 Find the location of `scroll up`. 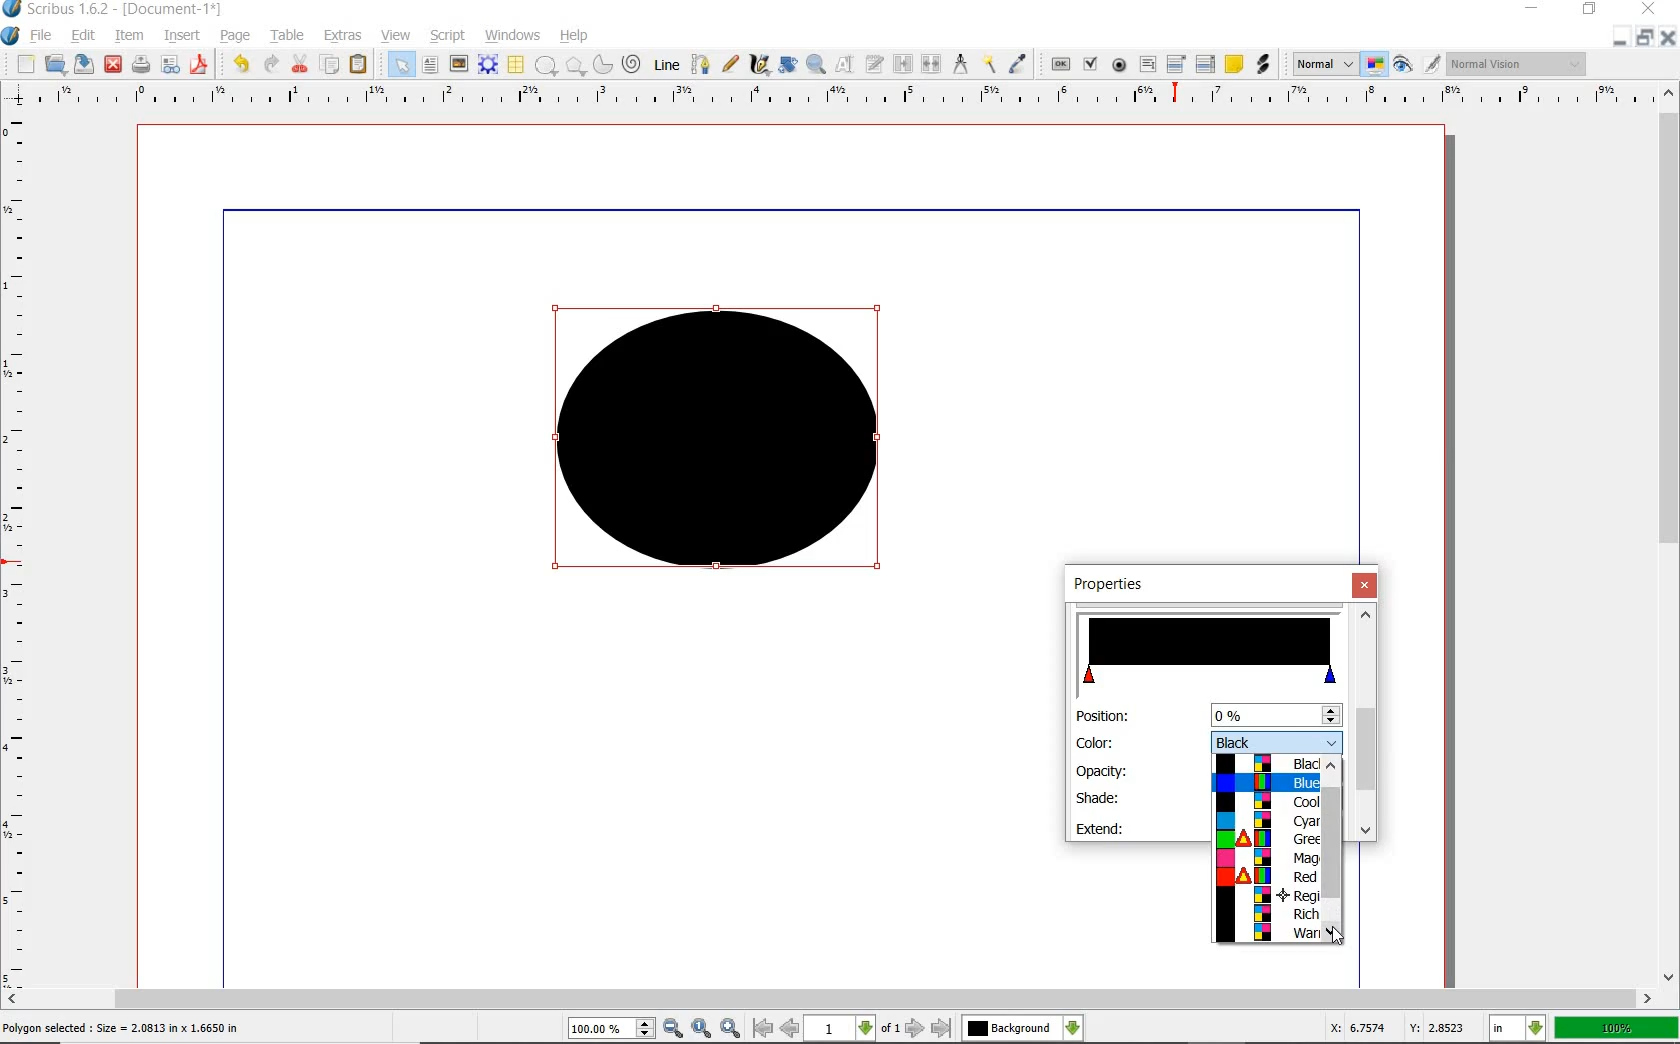

scroll up is located at coordinates (1332, 770).